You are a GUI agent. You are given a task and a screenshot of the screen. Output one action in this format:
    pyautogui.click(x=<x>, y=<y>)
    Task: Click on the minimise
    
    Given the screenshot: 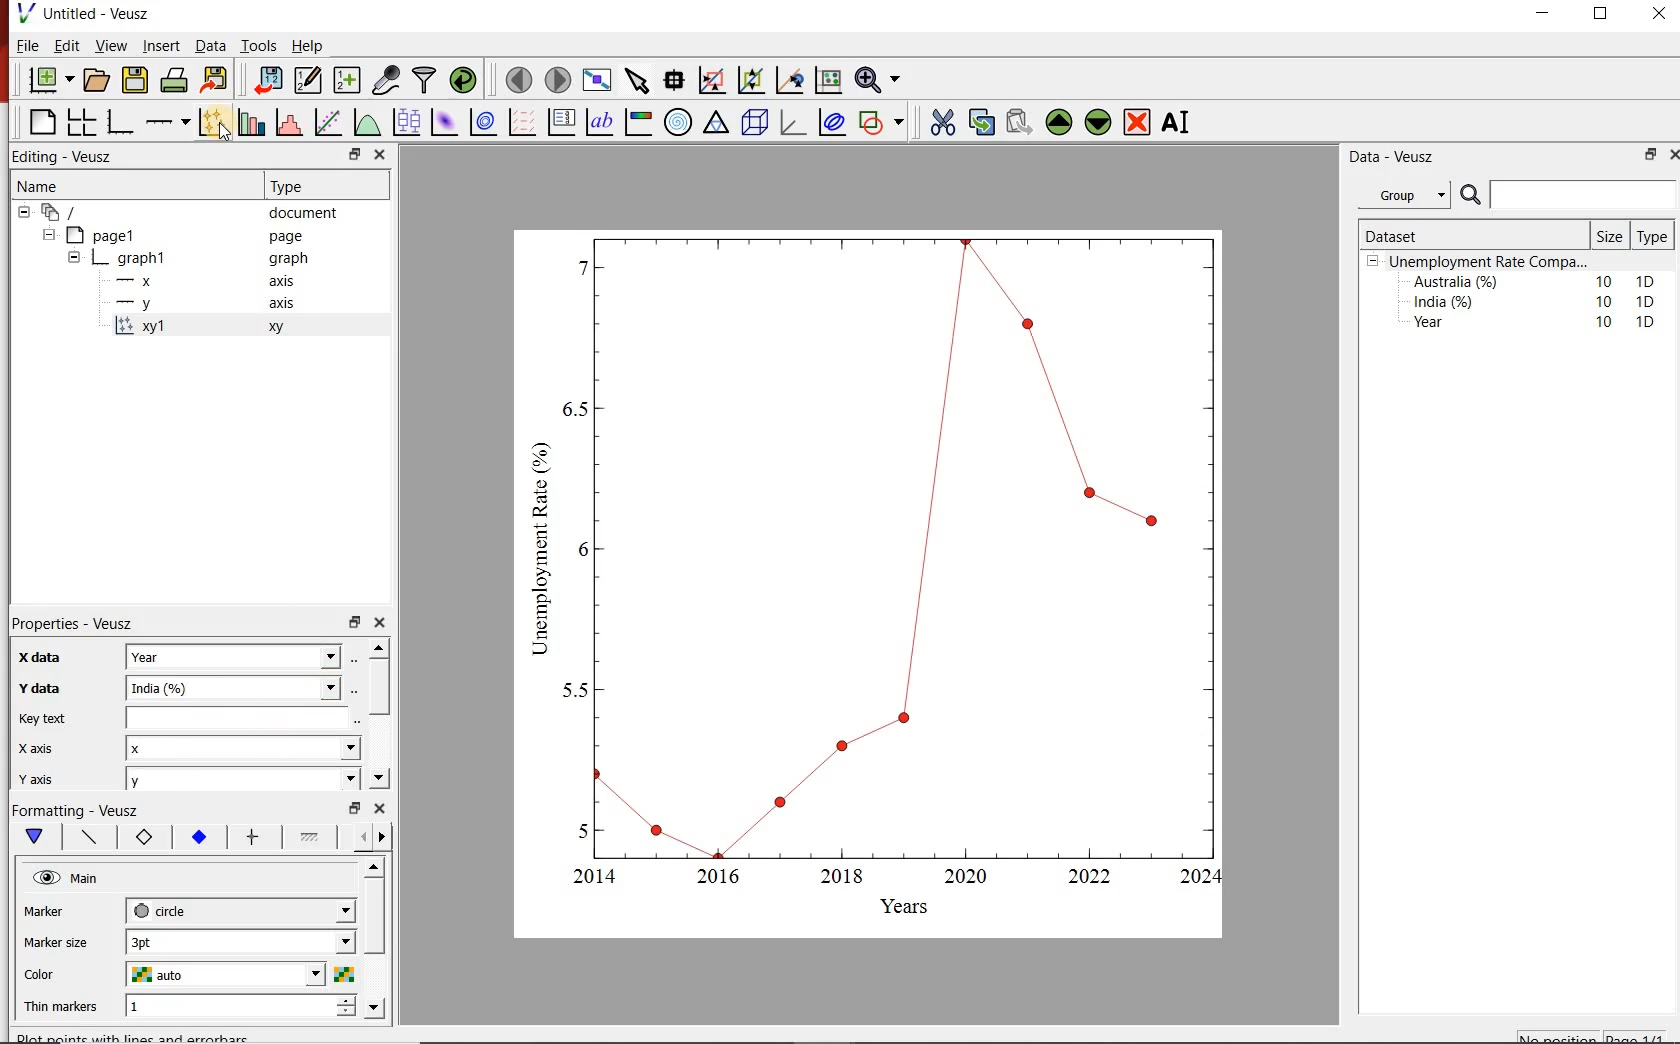 What is the action you would take?
    pyautogui.click(x=357, y=154)
    